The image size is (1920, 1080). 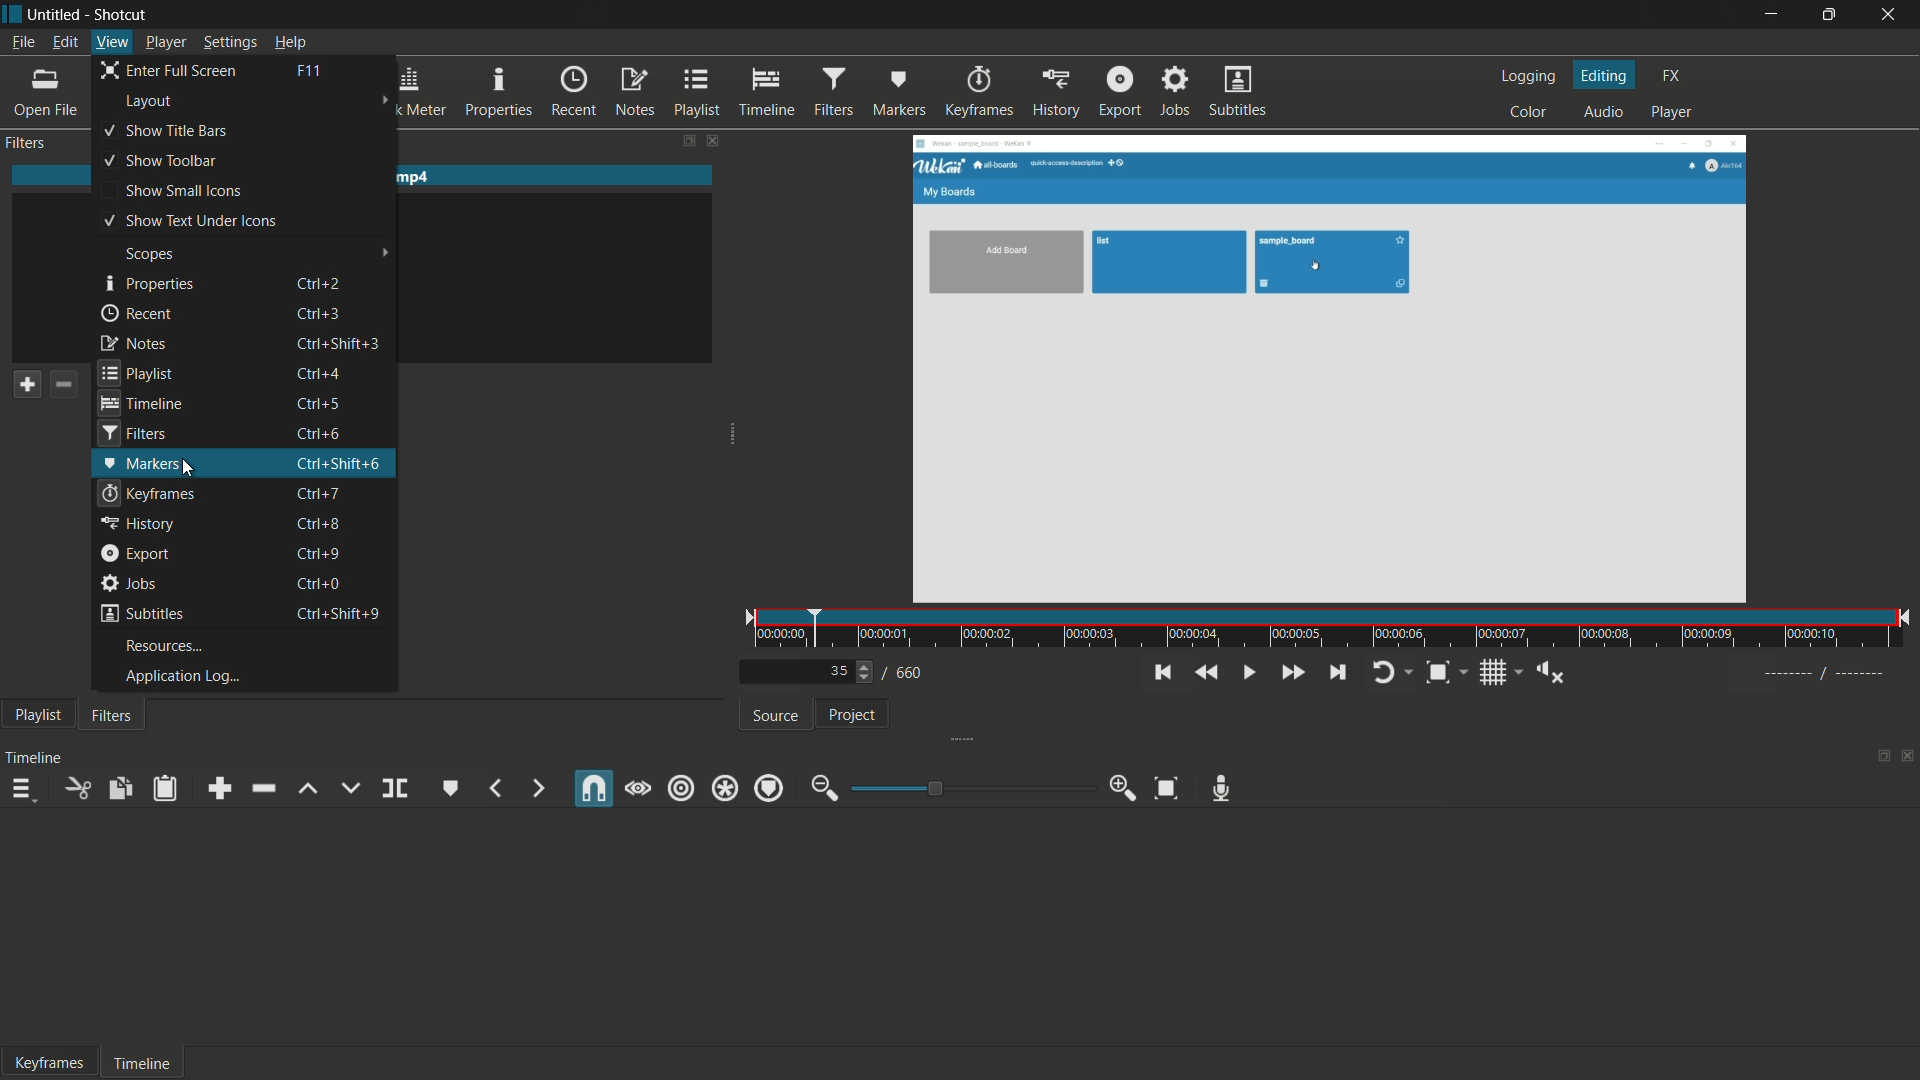 I want to click on notes, so click(x=130, y=344).